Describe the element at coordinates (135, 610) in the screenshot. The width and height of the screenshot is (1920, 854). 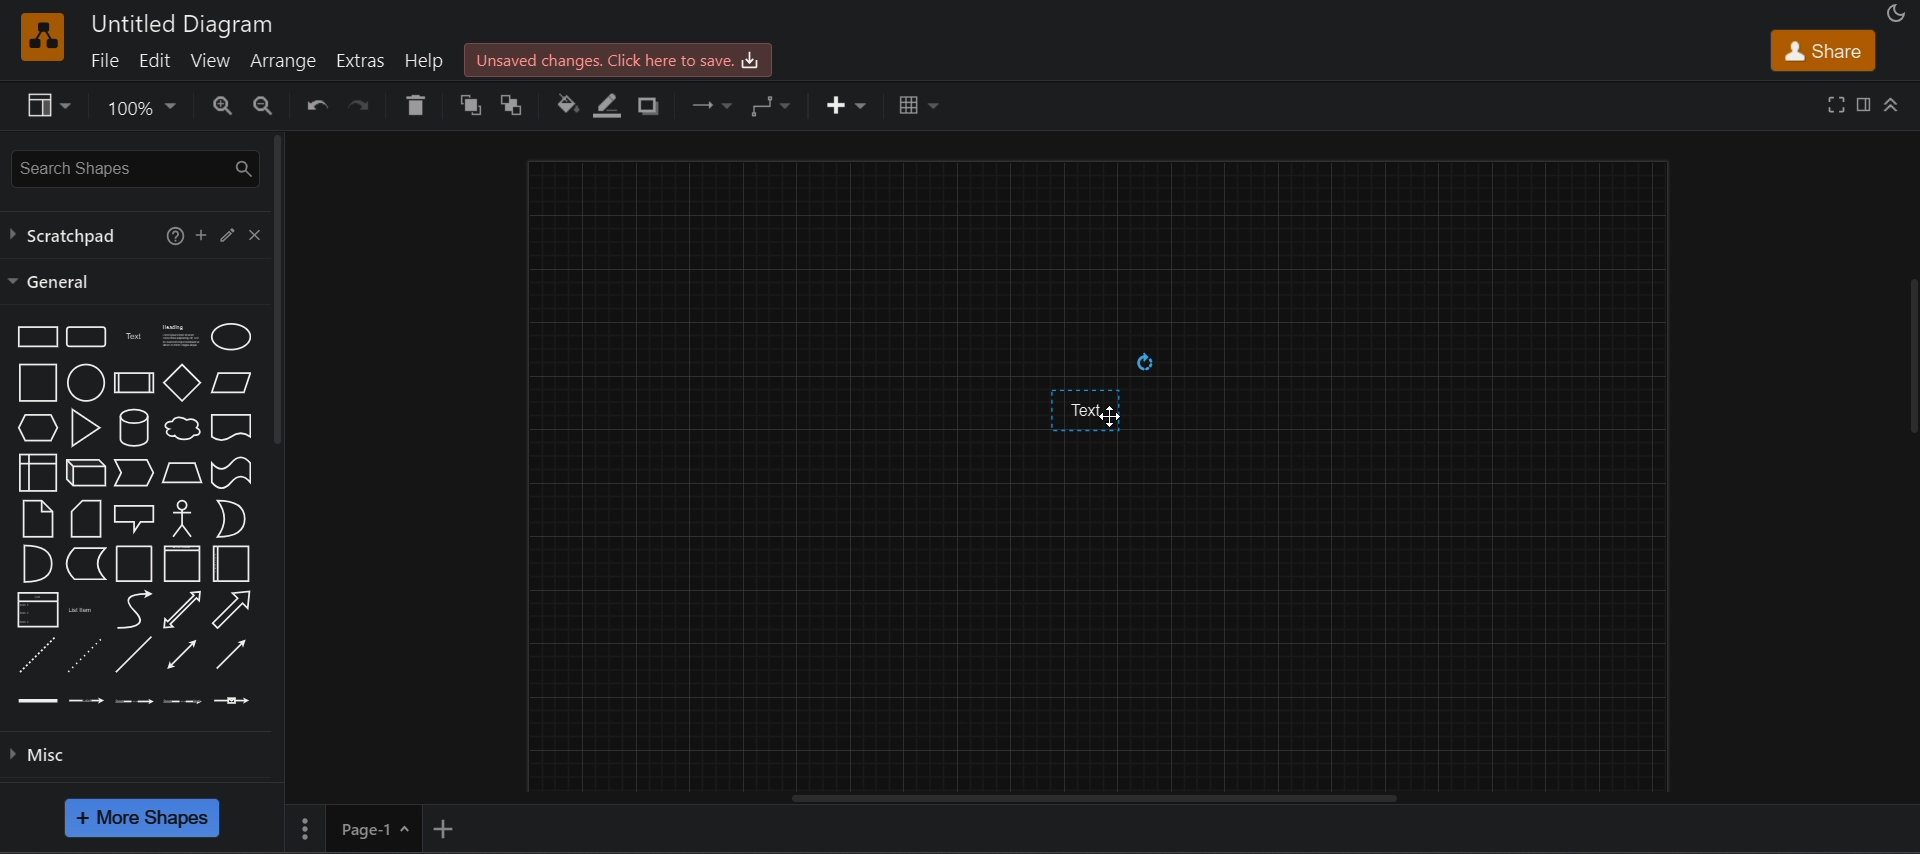
I see `Curve` at that location.